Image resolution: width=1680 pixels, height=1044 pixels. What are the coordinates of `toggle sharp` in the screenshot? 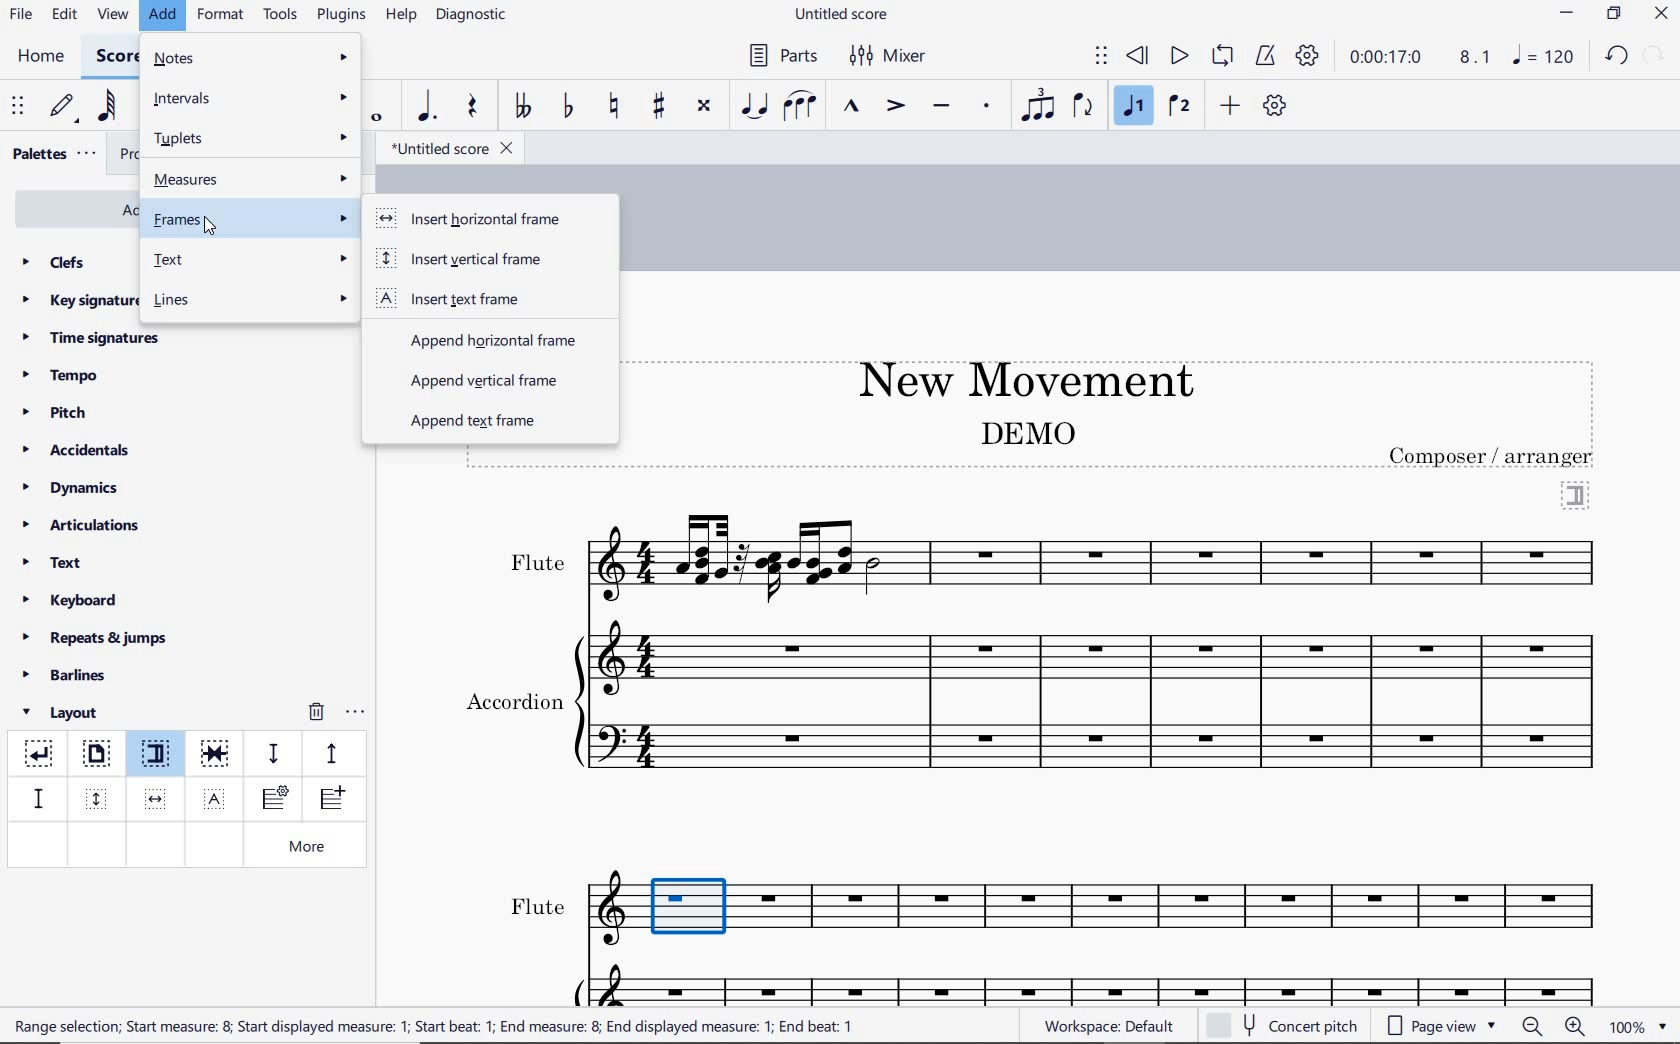 It's located at (661, 107).